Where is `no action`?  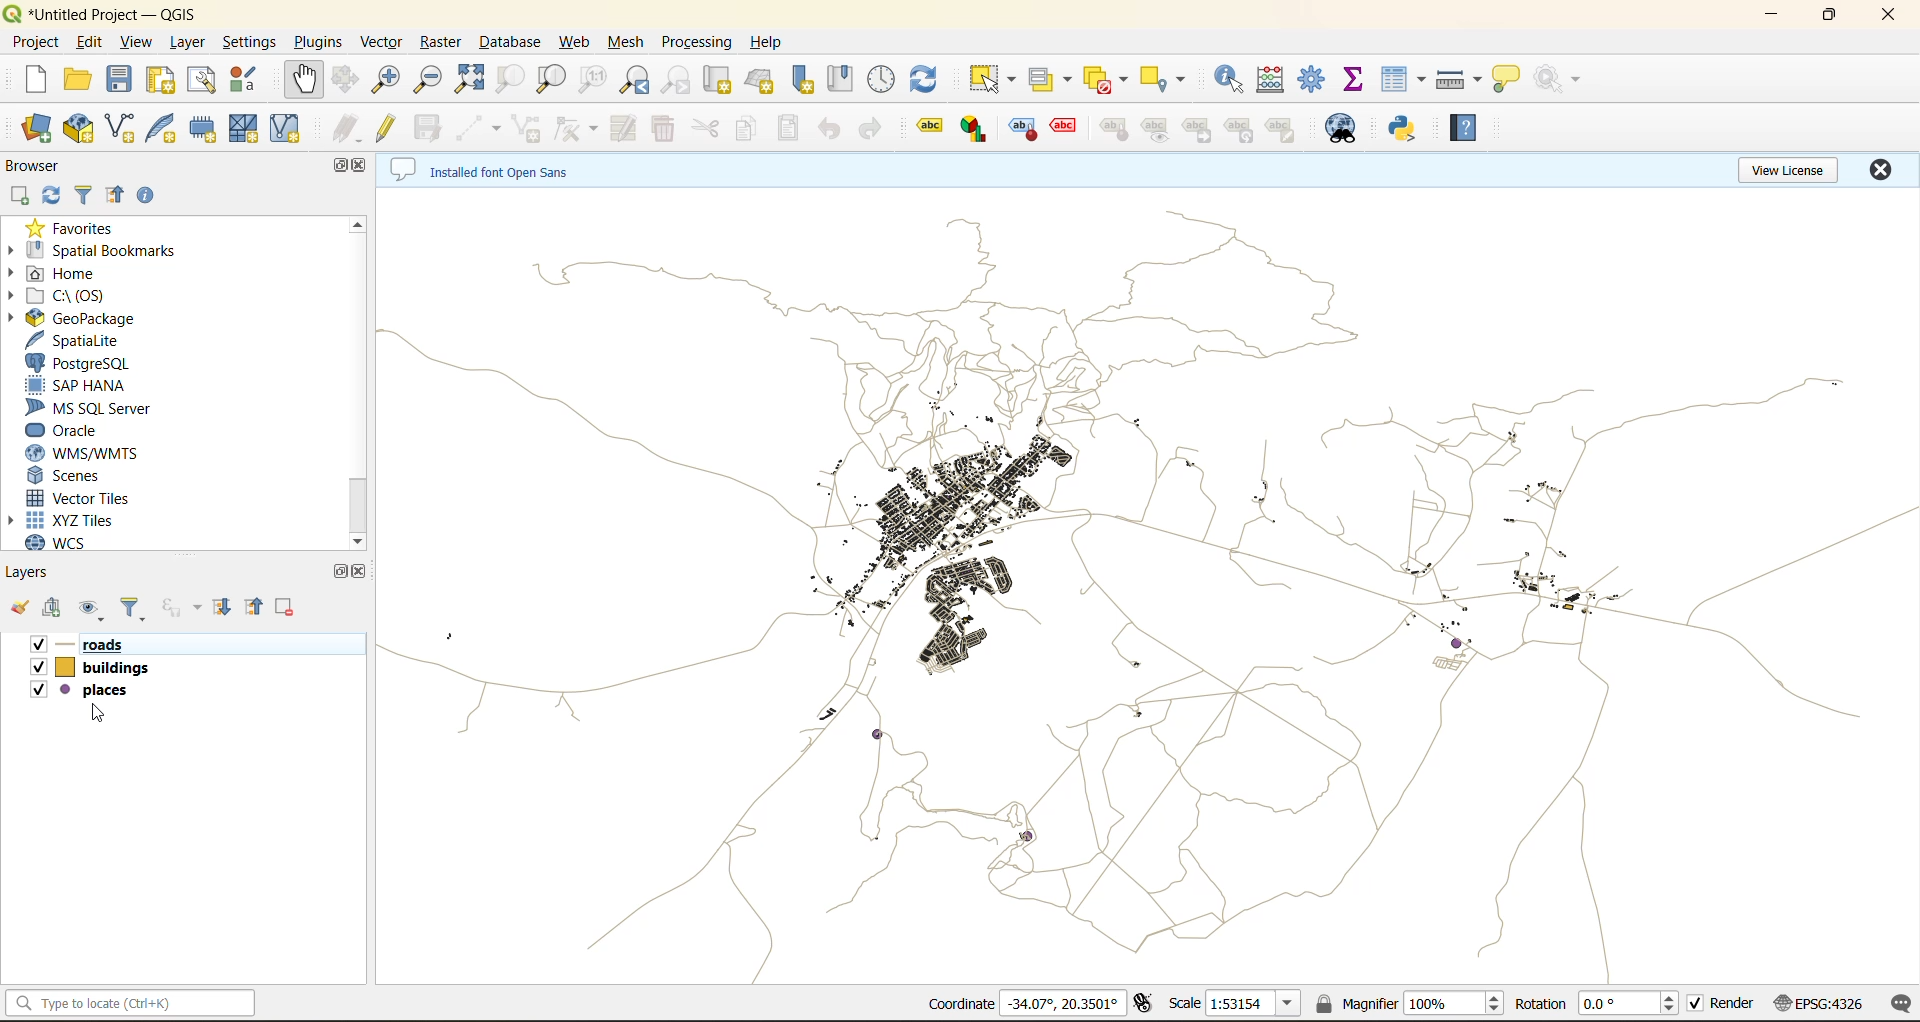 no action is located at coordinates (1559, 79).